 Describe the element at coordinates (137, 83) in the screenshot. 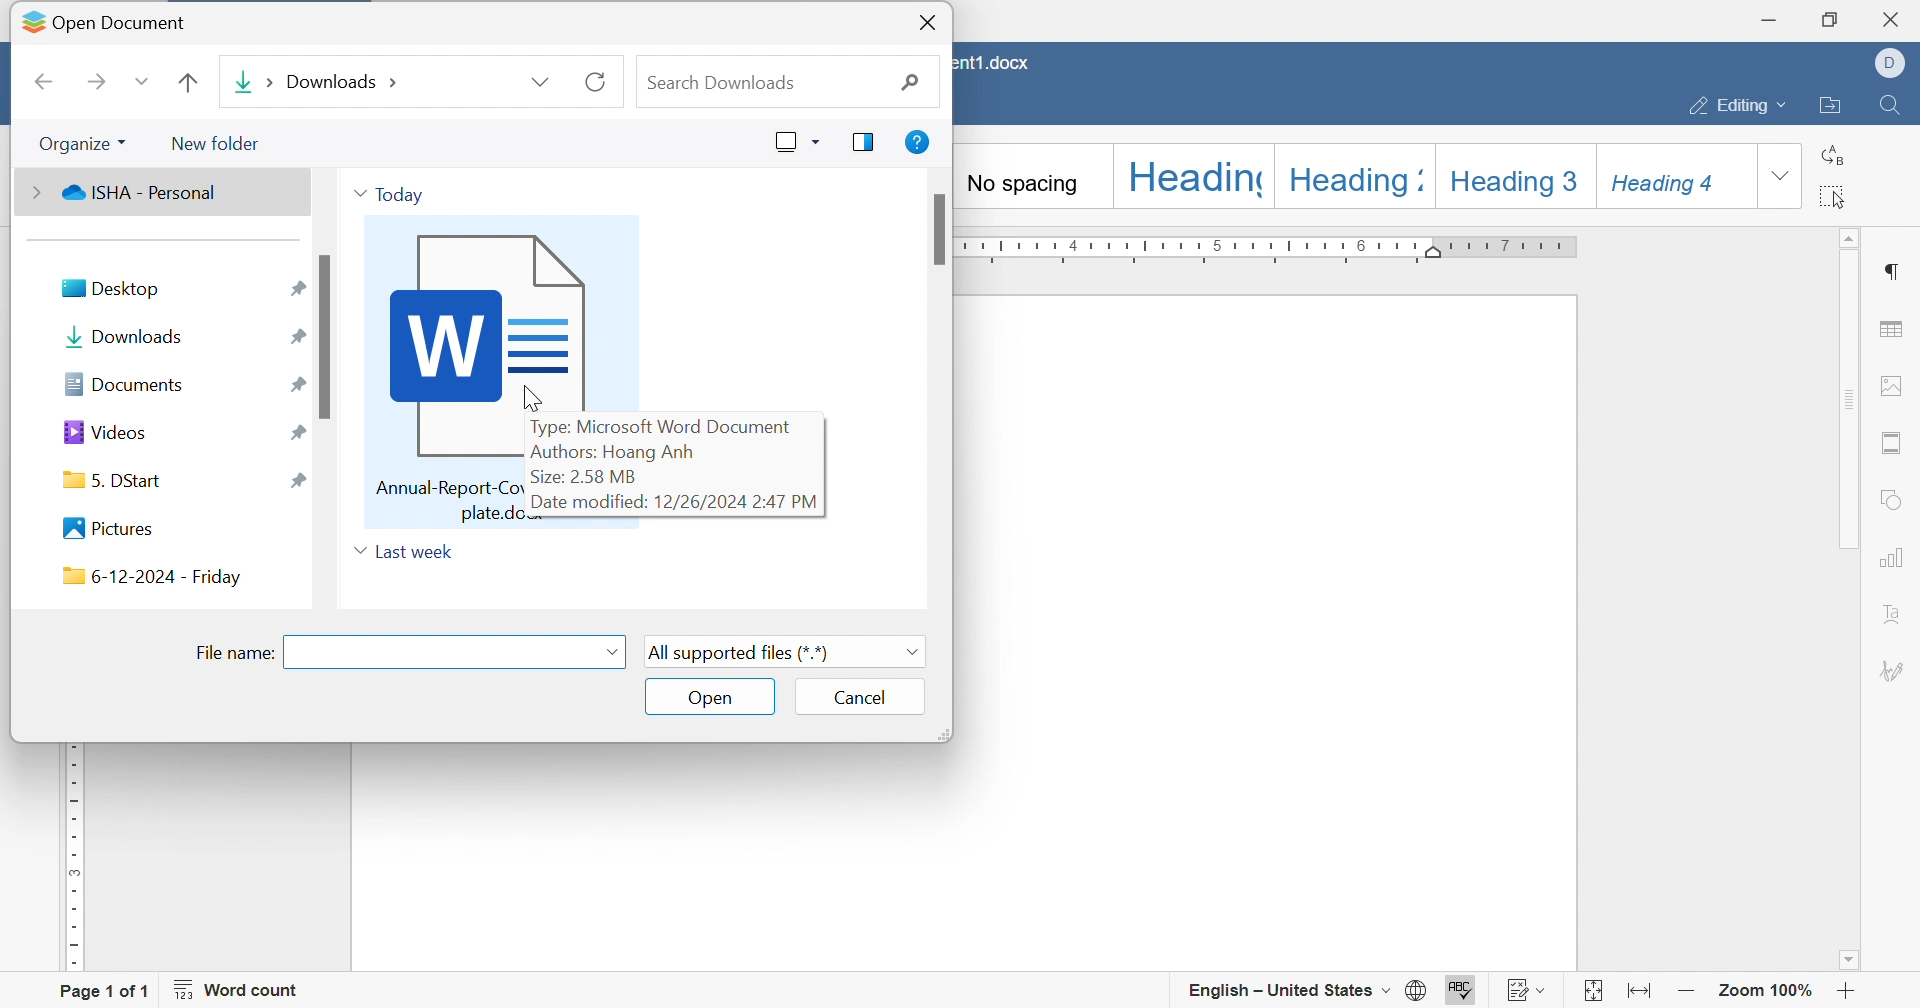

I see `drop down` at that location.